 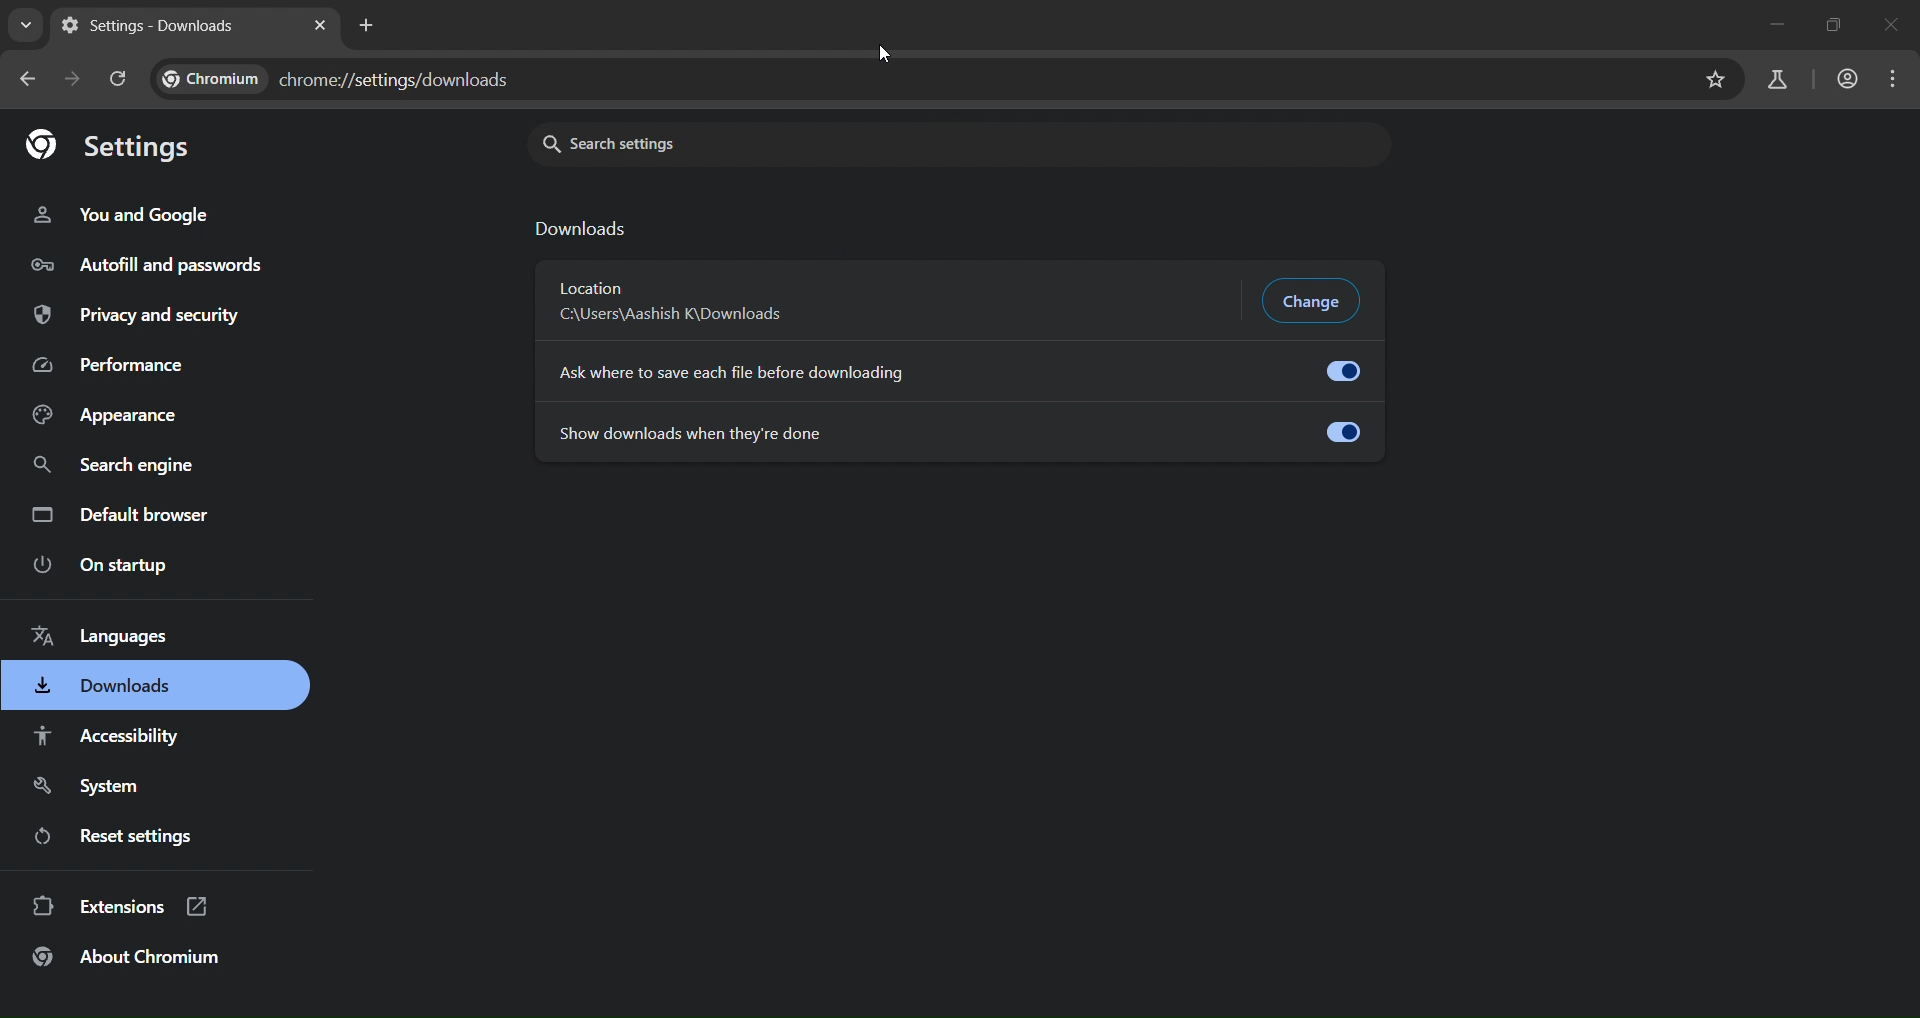 I want to click on accessibility, so click(x=116, y=737).